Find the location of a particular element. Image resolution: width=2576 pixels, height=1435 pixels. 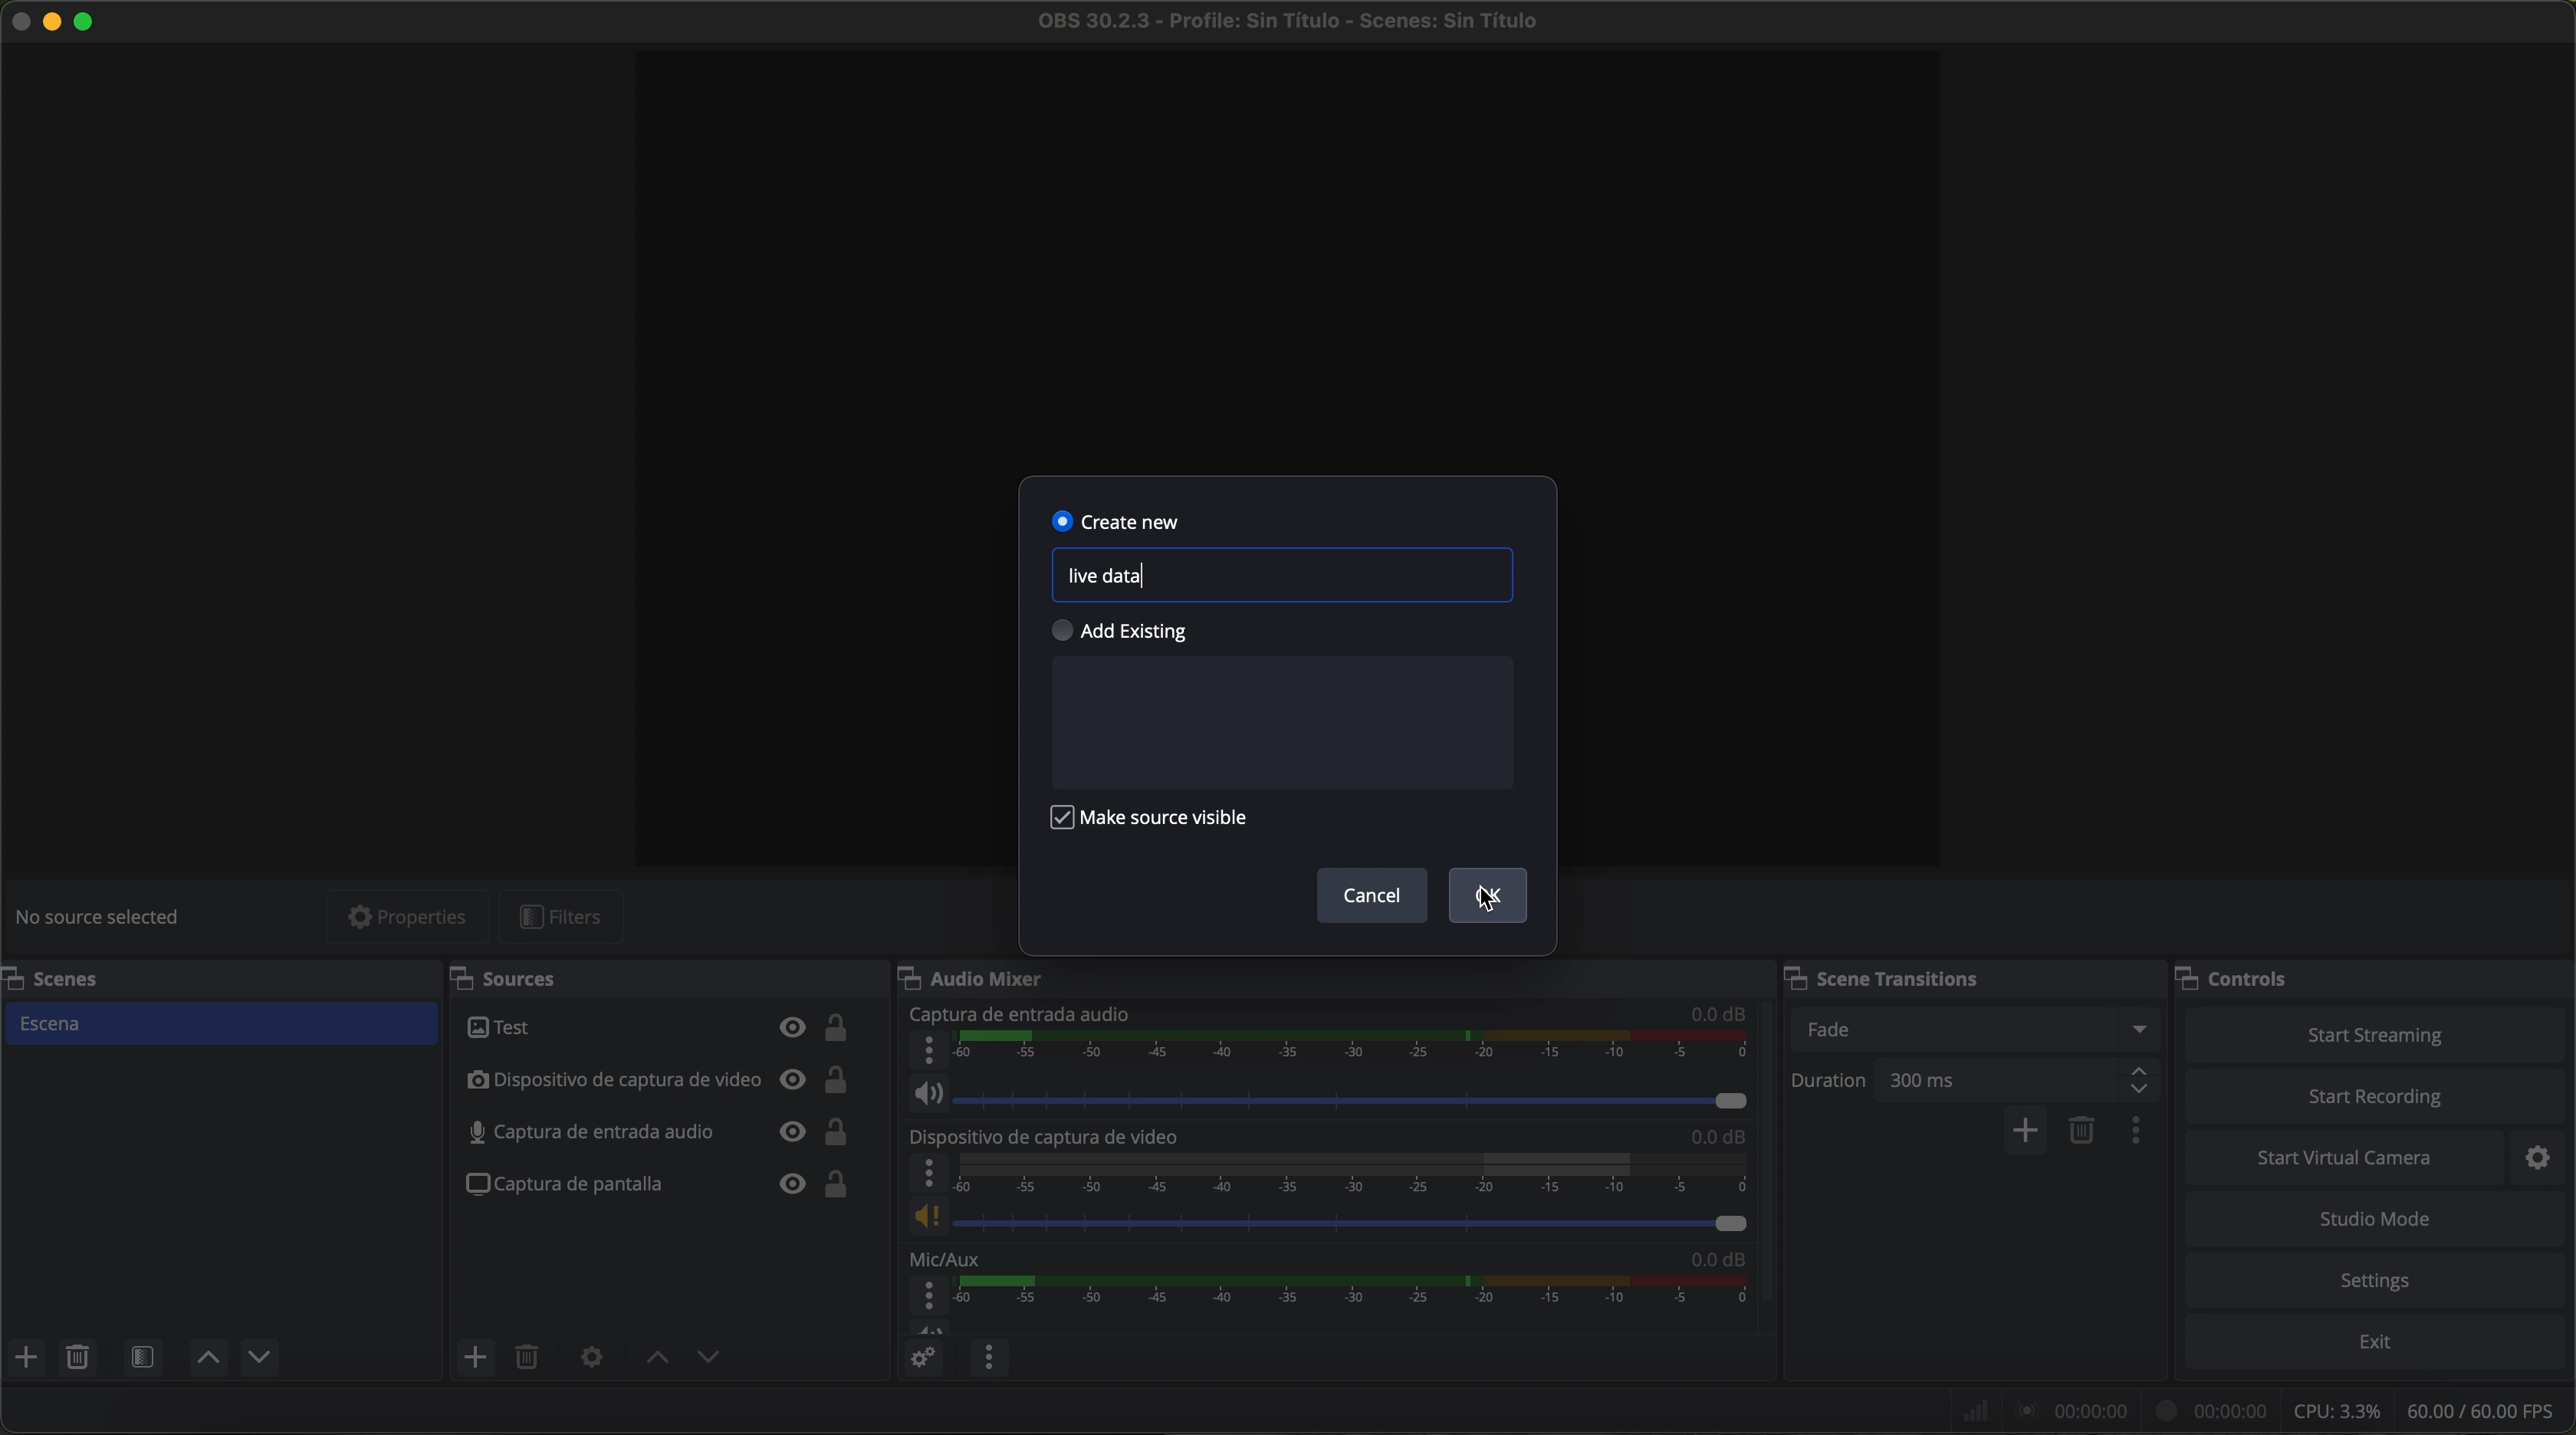

mouse is located at coordinates (1481, 899).